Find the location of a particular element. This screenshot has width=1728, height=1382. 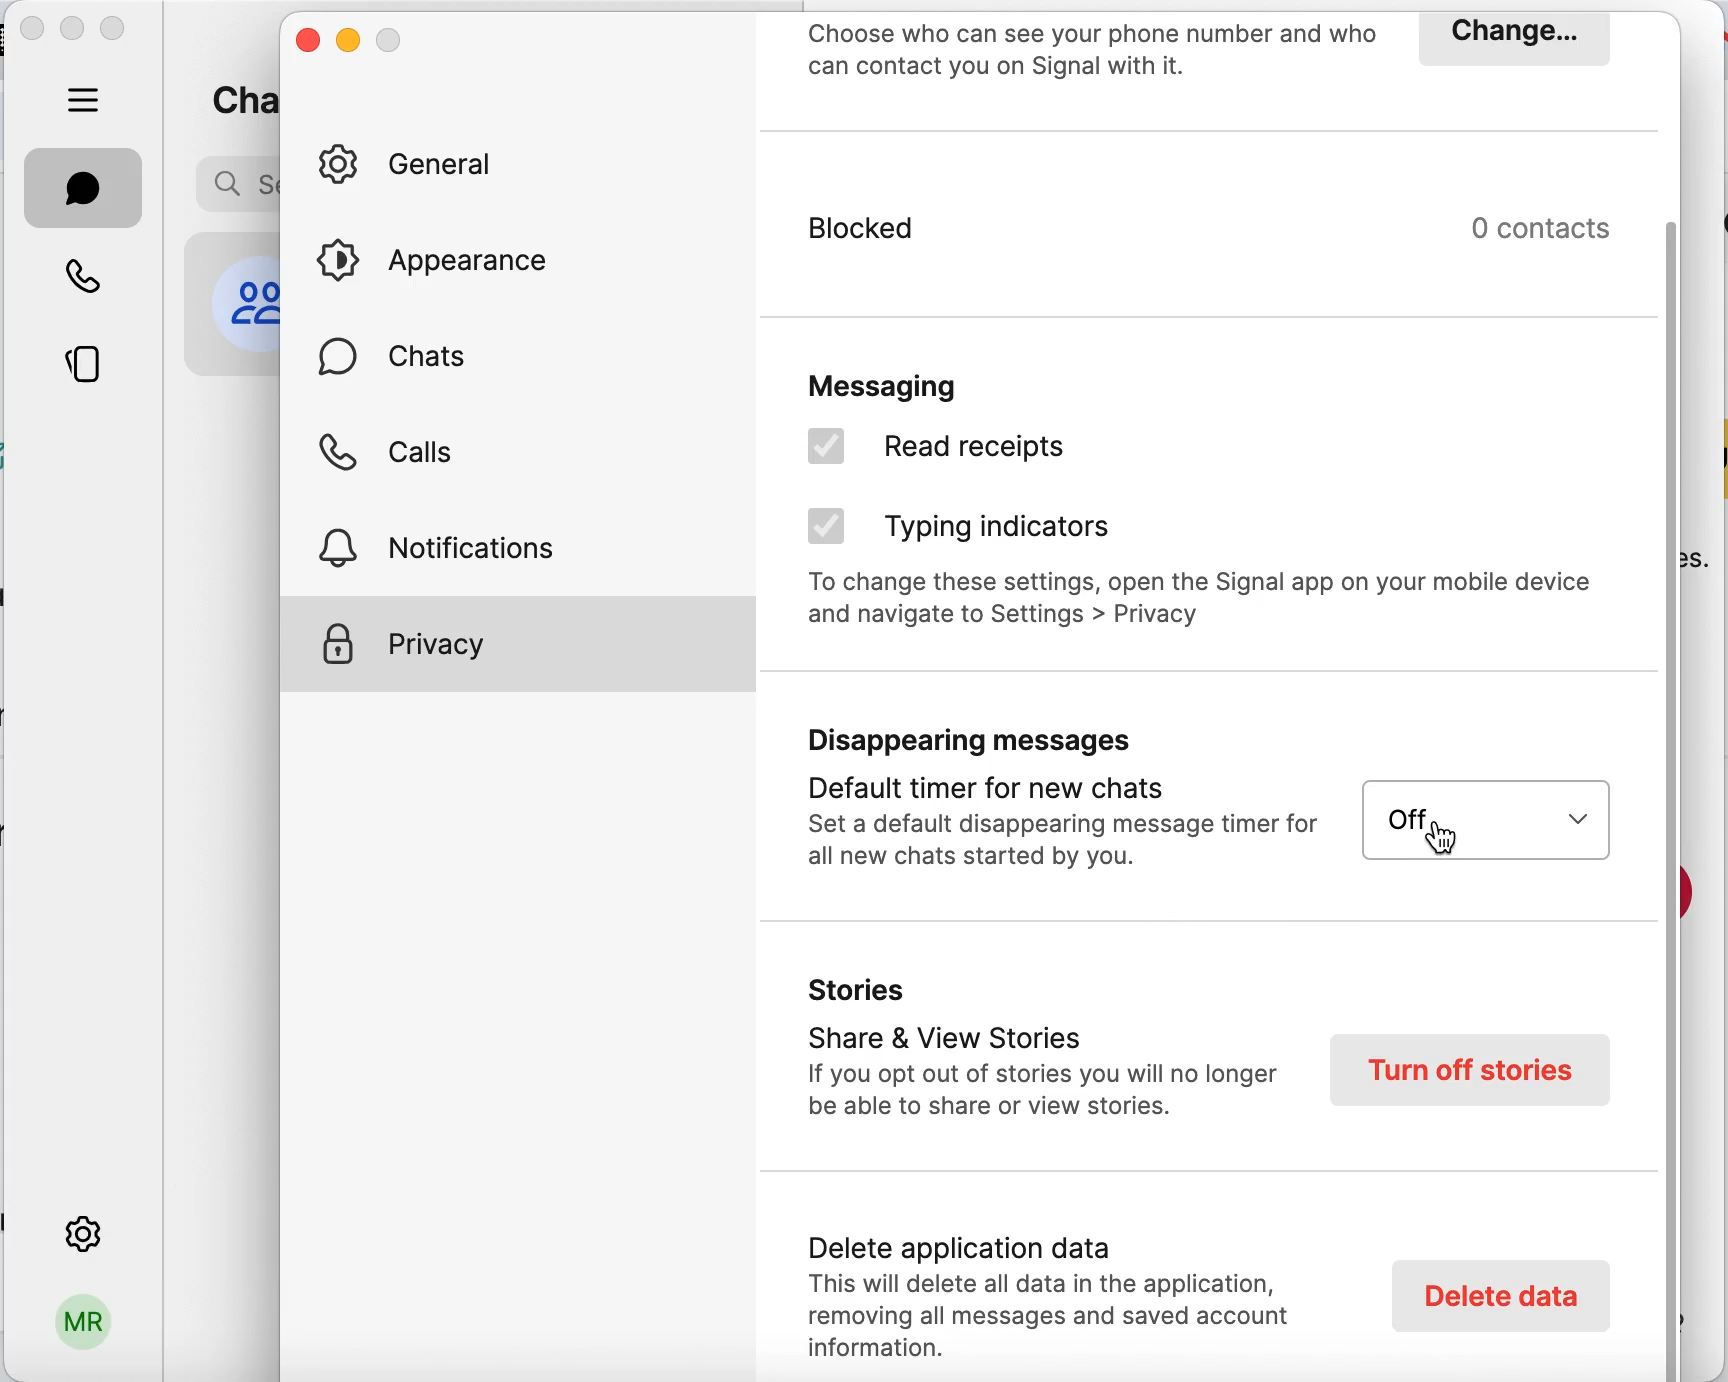

chats is located at coordinates (402, 366).